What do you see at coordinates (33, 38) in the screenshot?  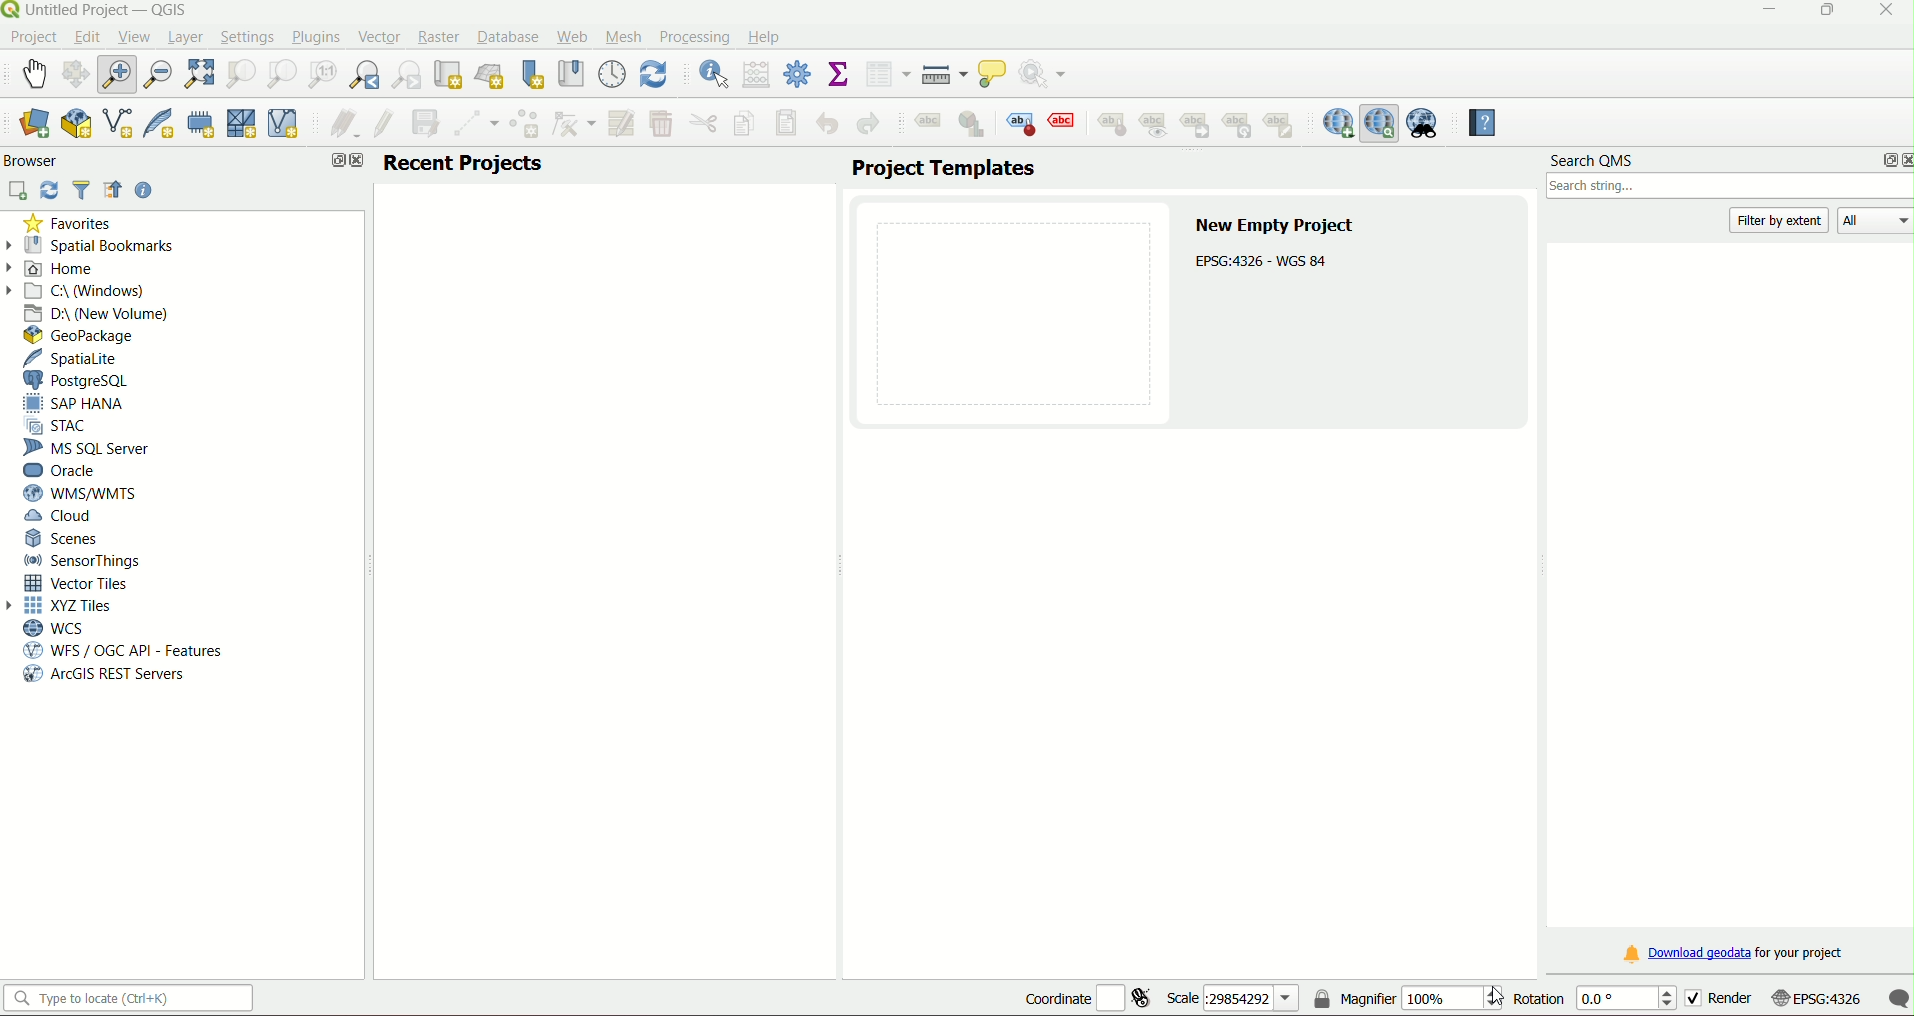 I see `Project` at bounding box center [33, 38].